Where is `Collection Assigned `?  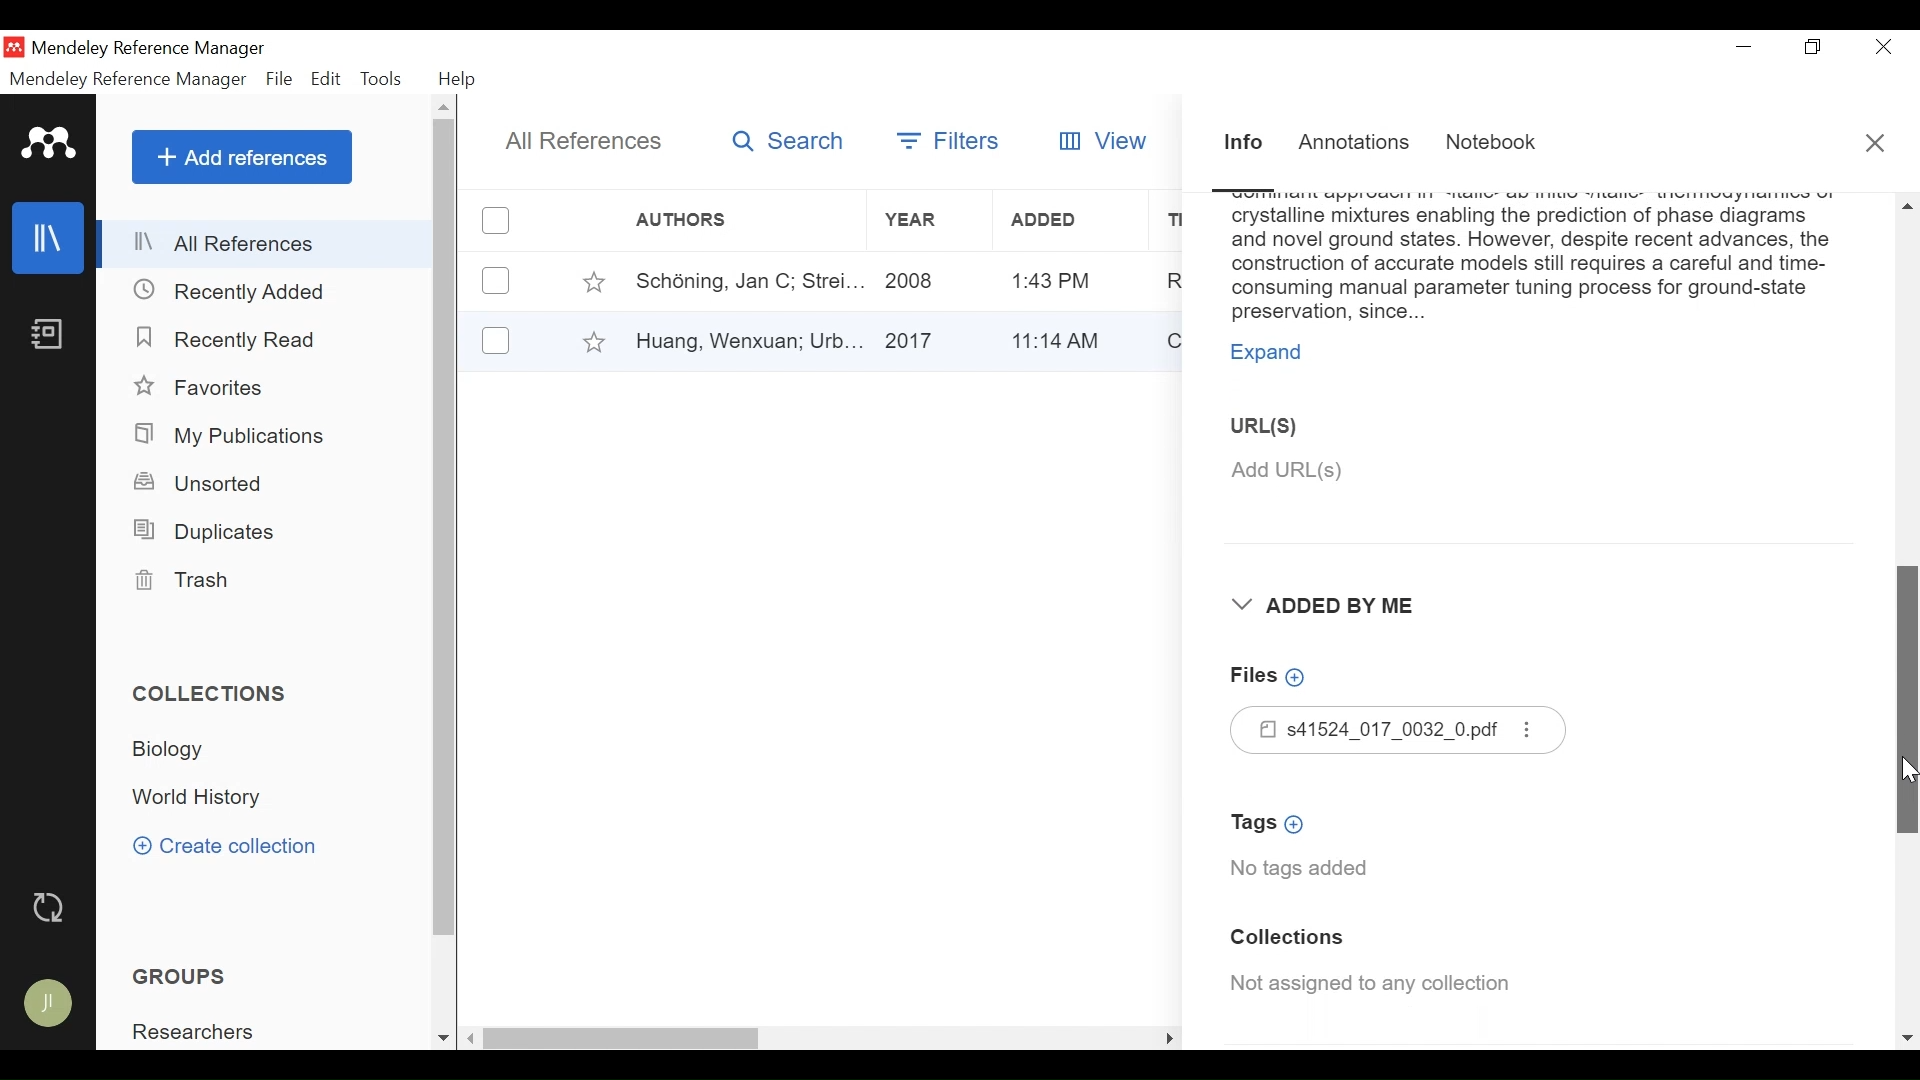
Collection Assigned  is located at coordinates (1379, 983).